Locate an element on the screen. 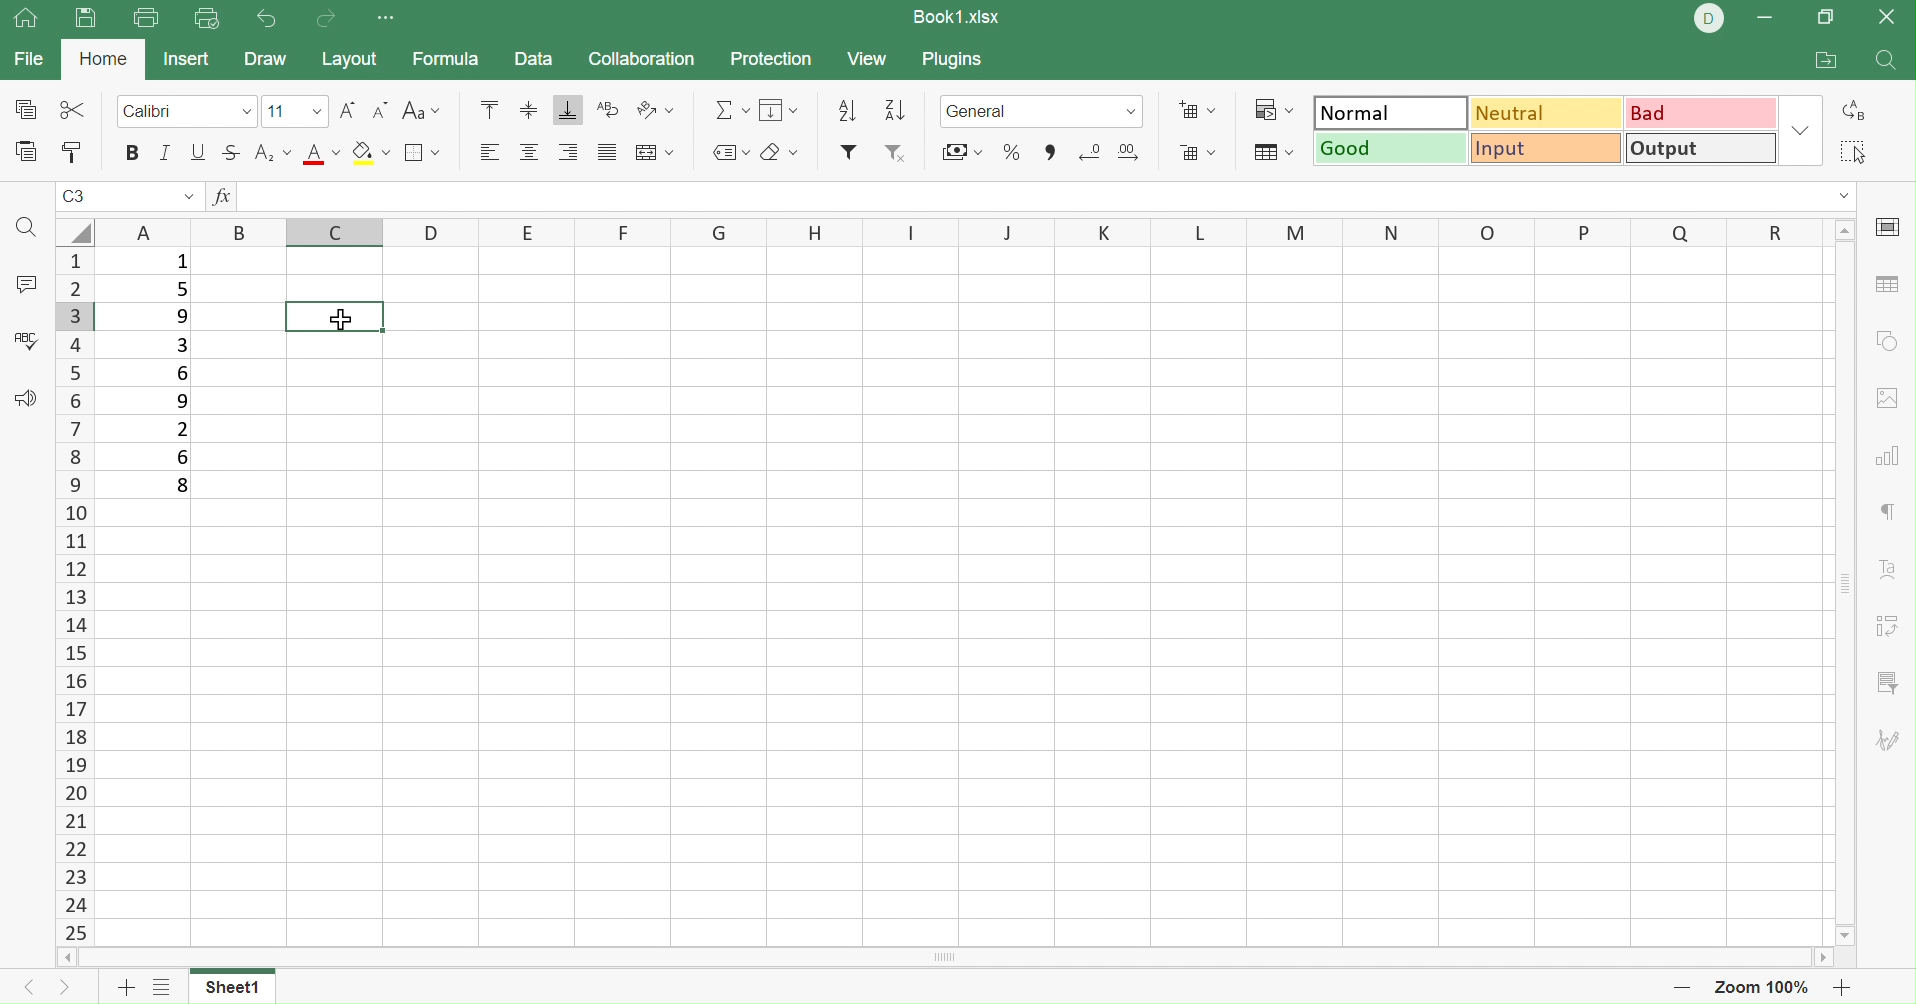  Input is located at coordinates (1545, 148).